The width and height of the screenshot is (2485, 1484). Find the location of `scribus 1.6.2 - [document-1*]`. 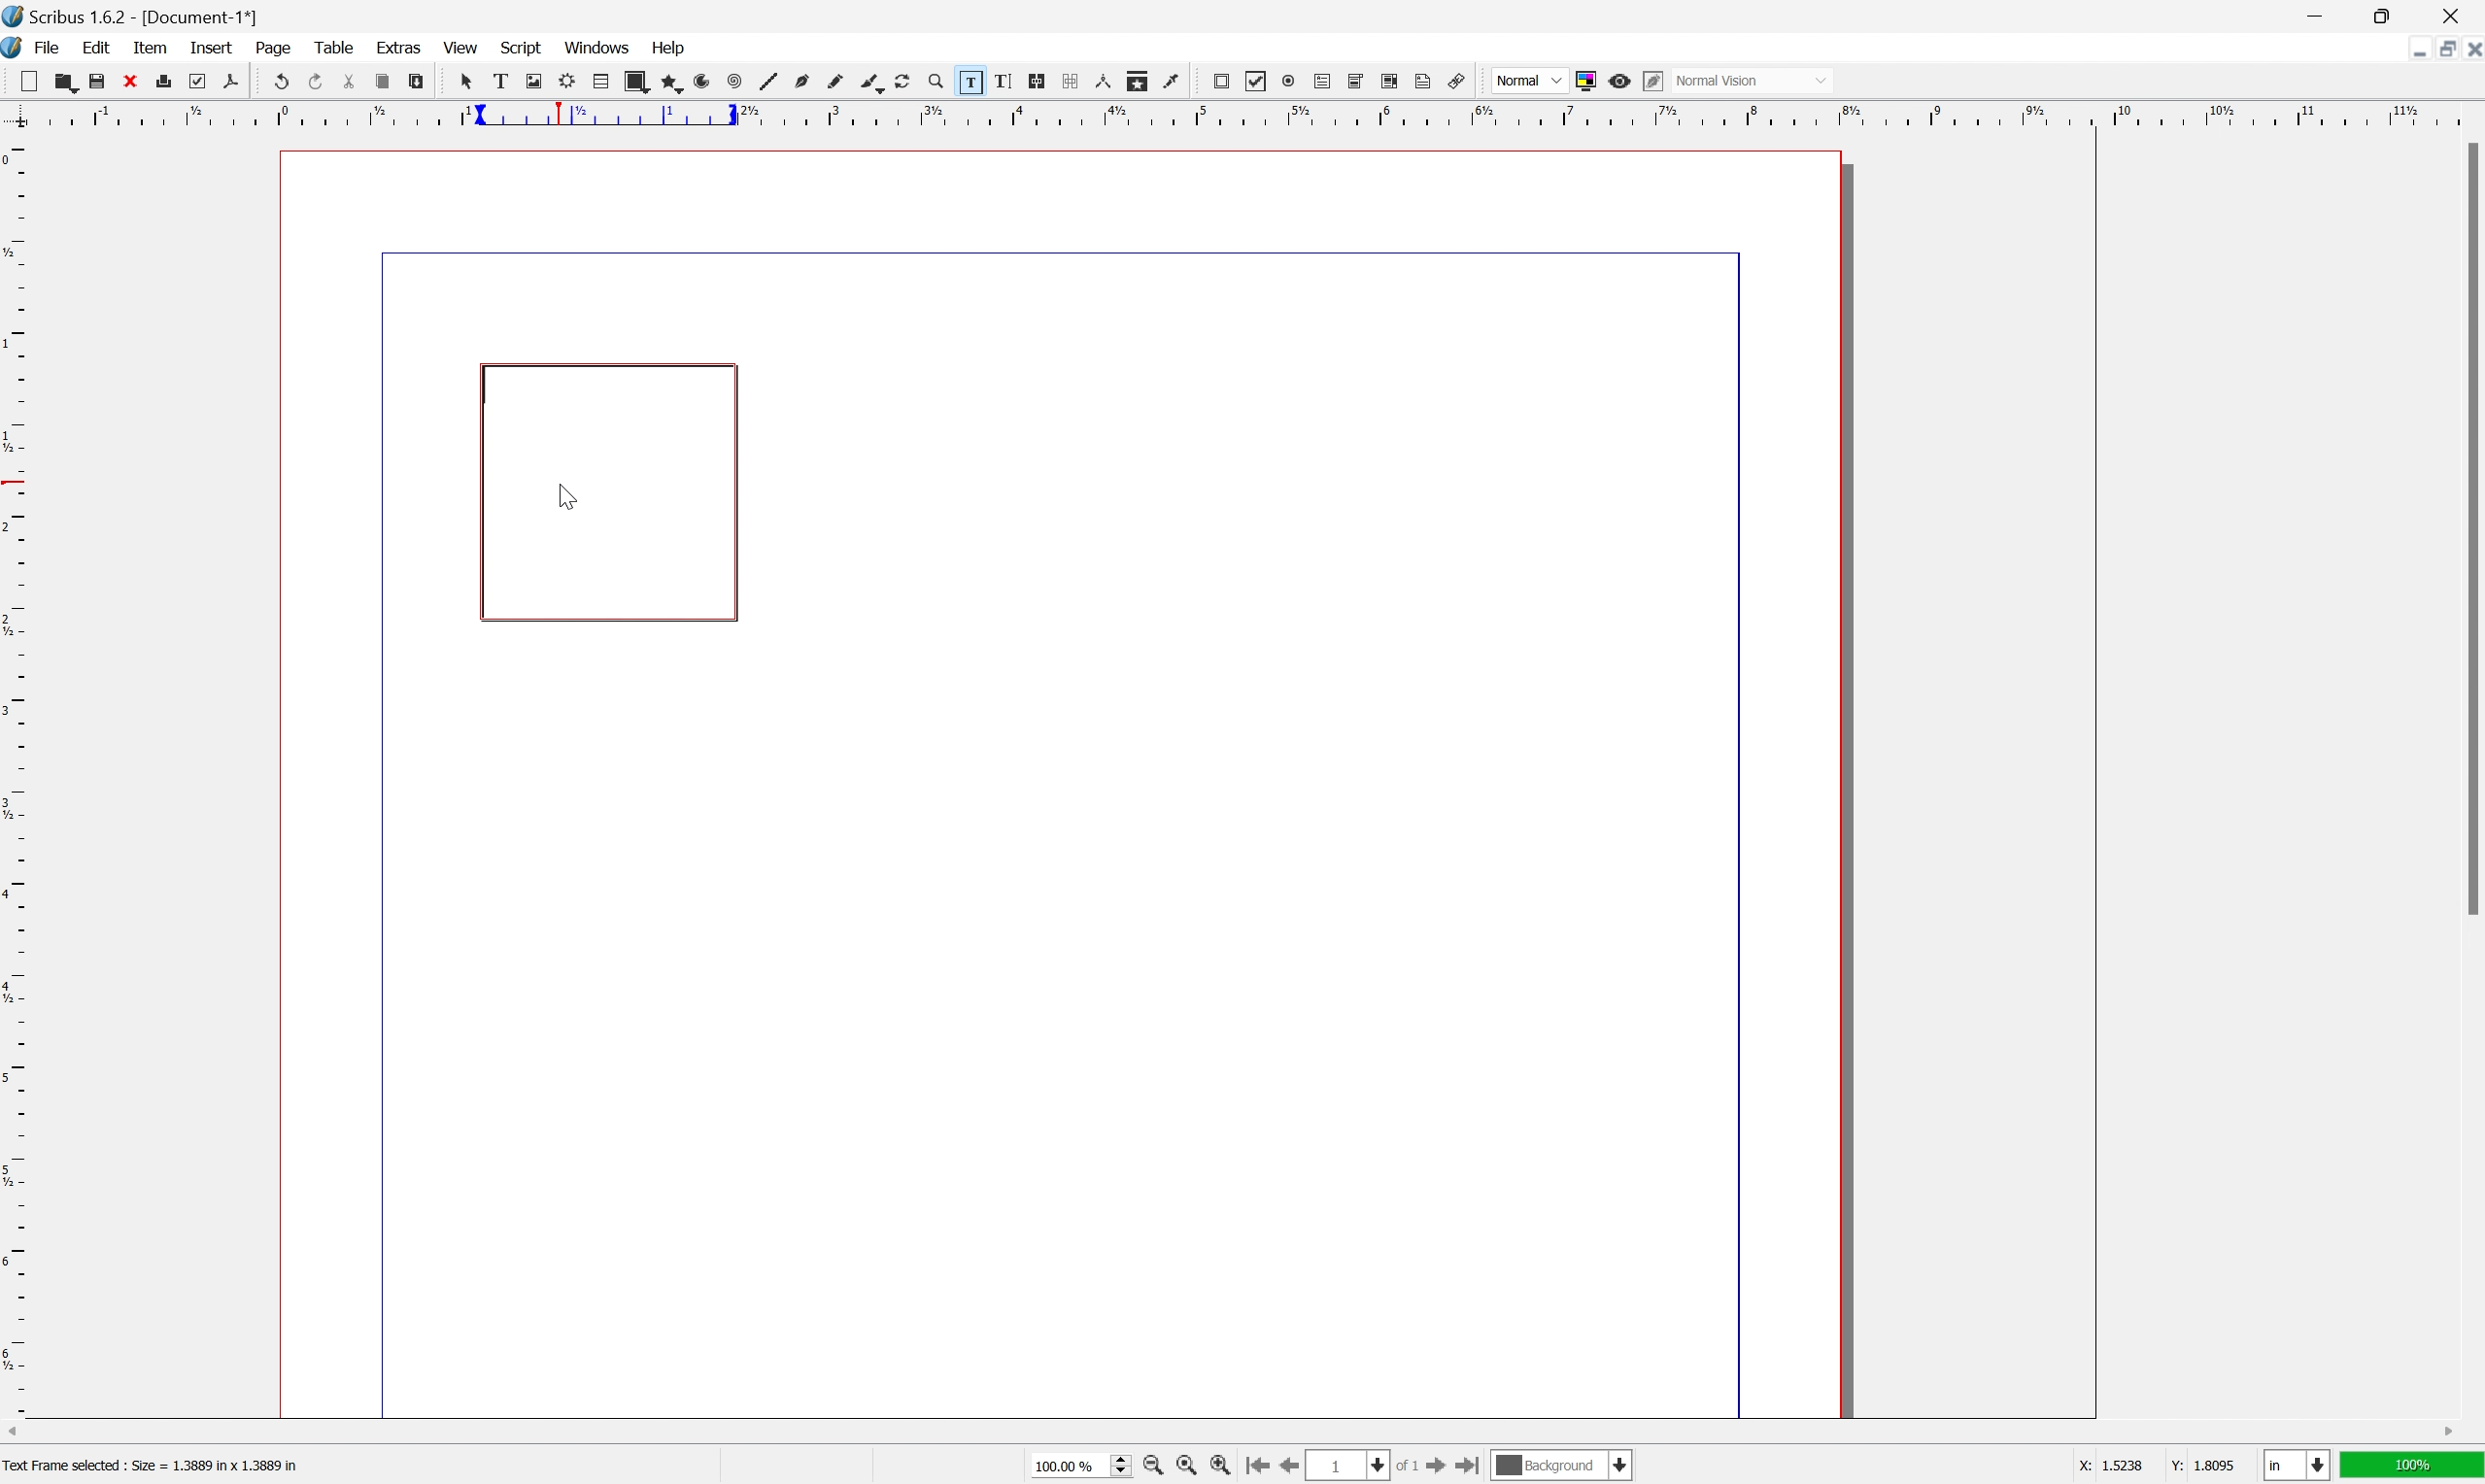

scribus 1.6.2 - [document-1*] is located at coordinates (131, 15).